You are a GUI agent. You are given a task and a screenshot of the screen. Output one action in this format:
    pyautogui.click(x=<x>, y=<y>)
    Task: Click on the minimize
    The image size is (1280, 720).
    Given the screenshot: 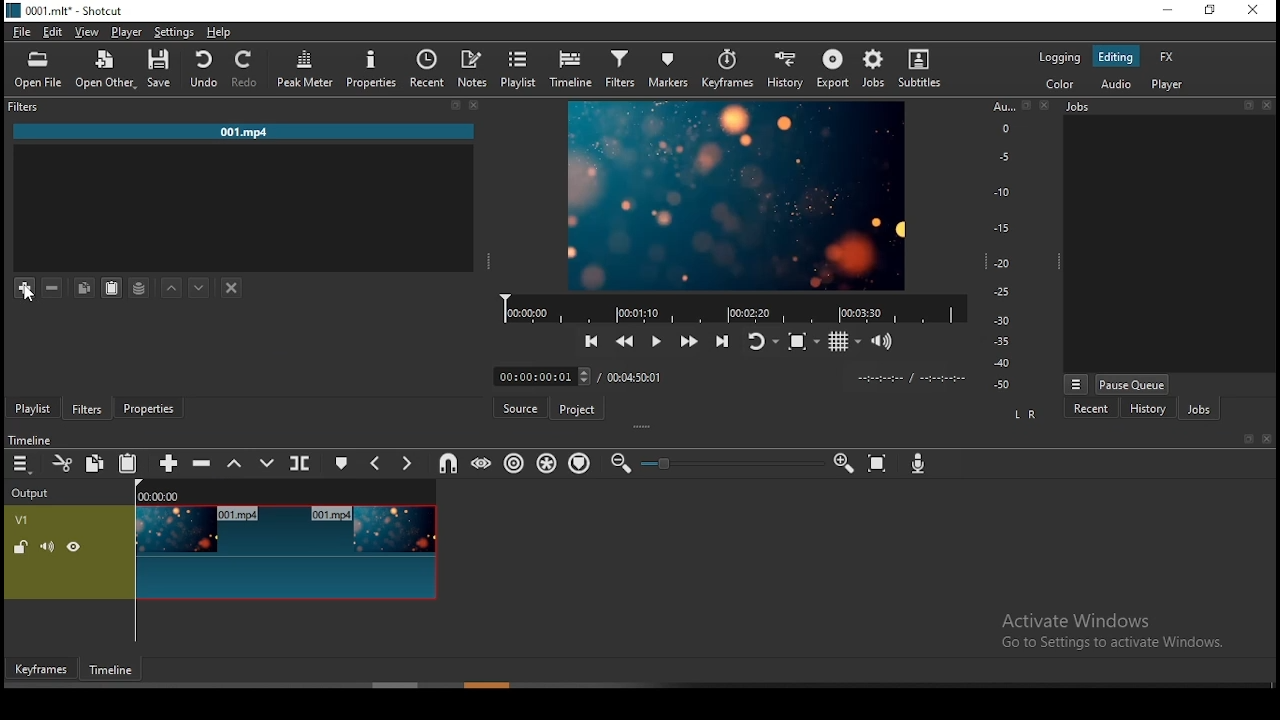 What is the action you would take?
    pyautogui.click(x=1171, y=11)
    